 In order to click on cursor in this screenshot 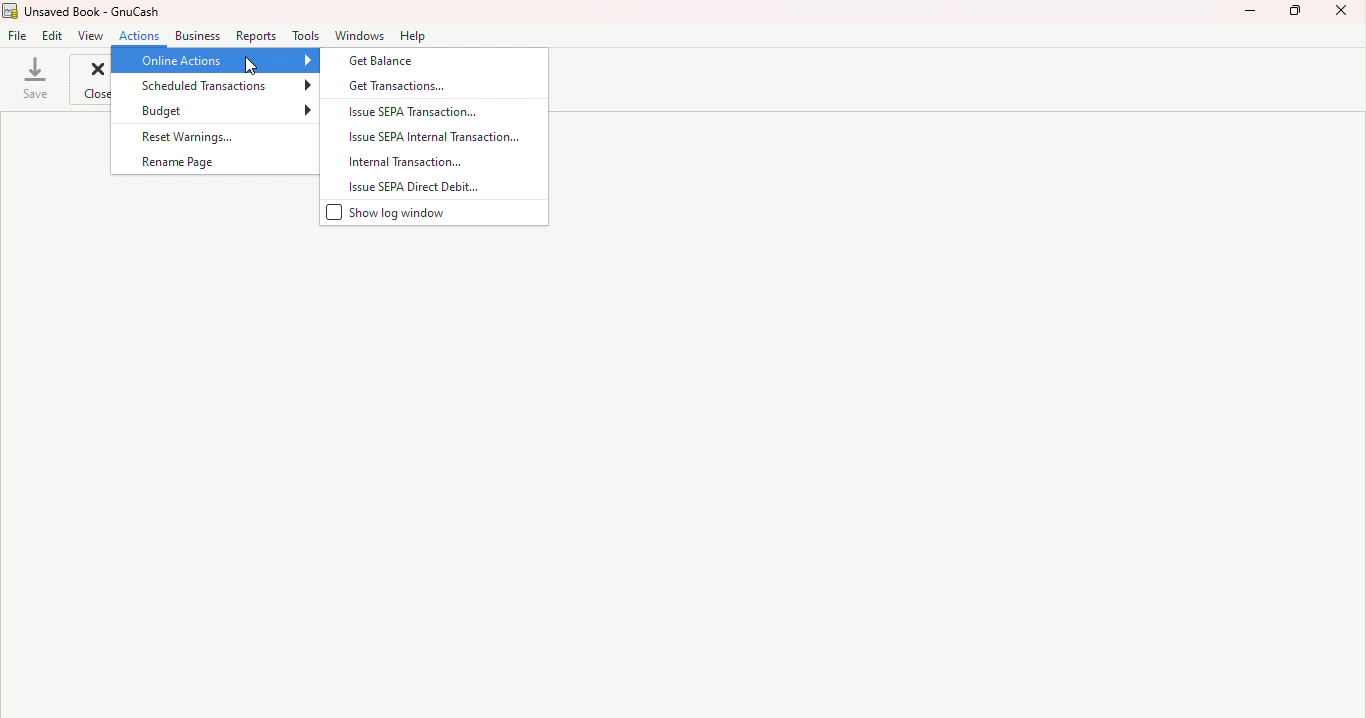, I will do `click(250, 64)`.